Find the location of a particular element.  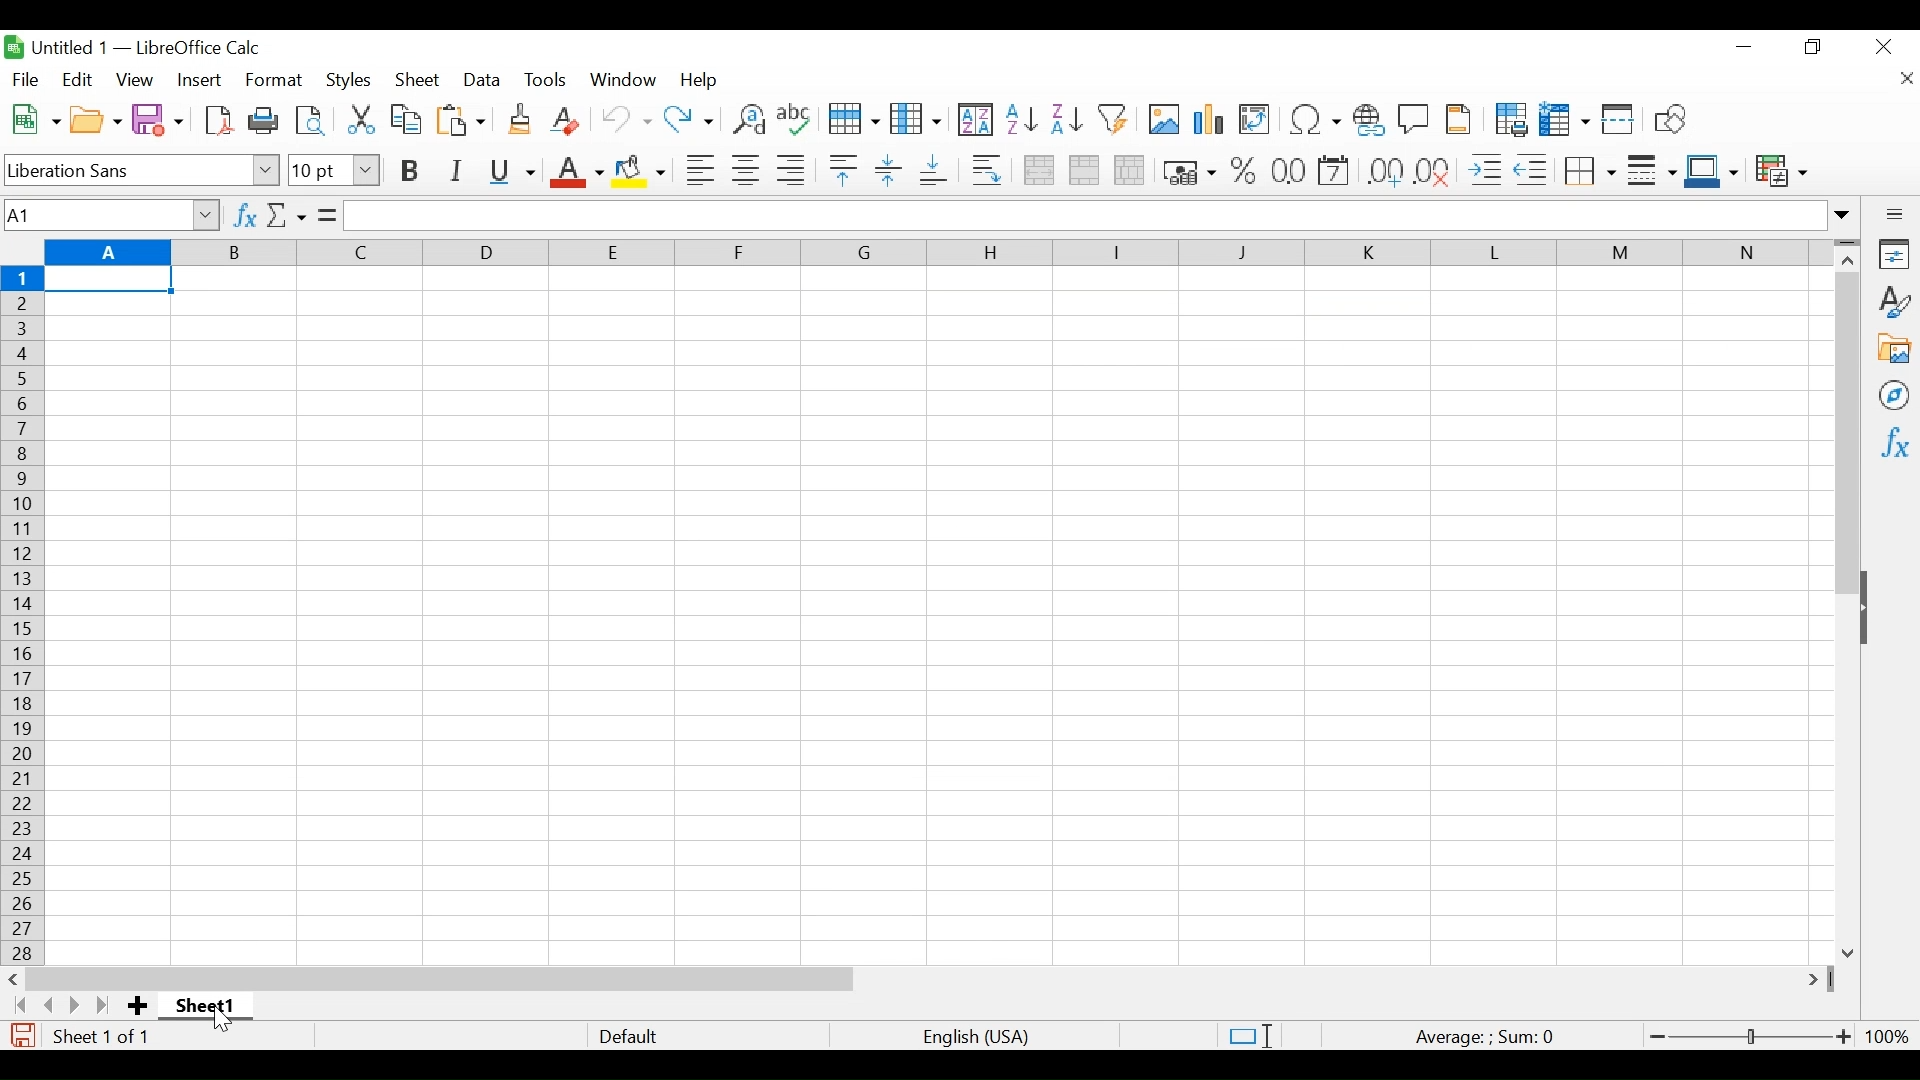

Paste is located at coordinates (460, 120).